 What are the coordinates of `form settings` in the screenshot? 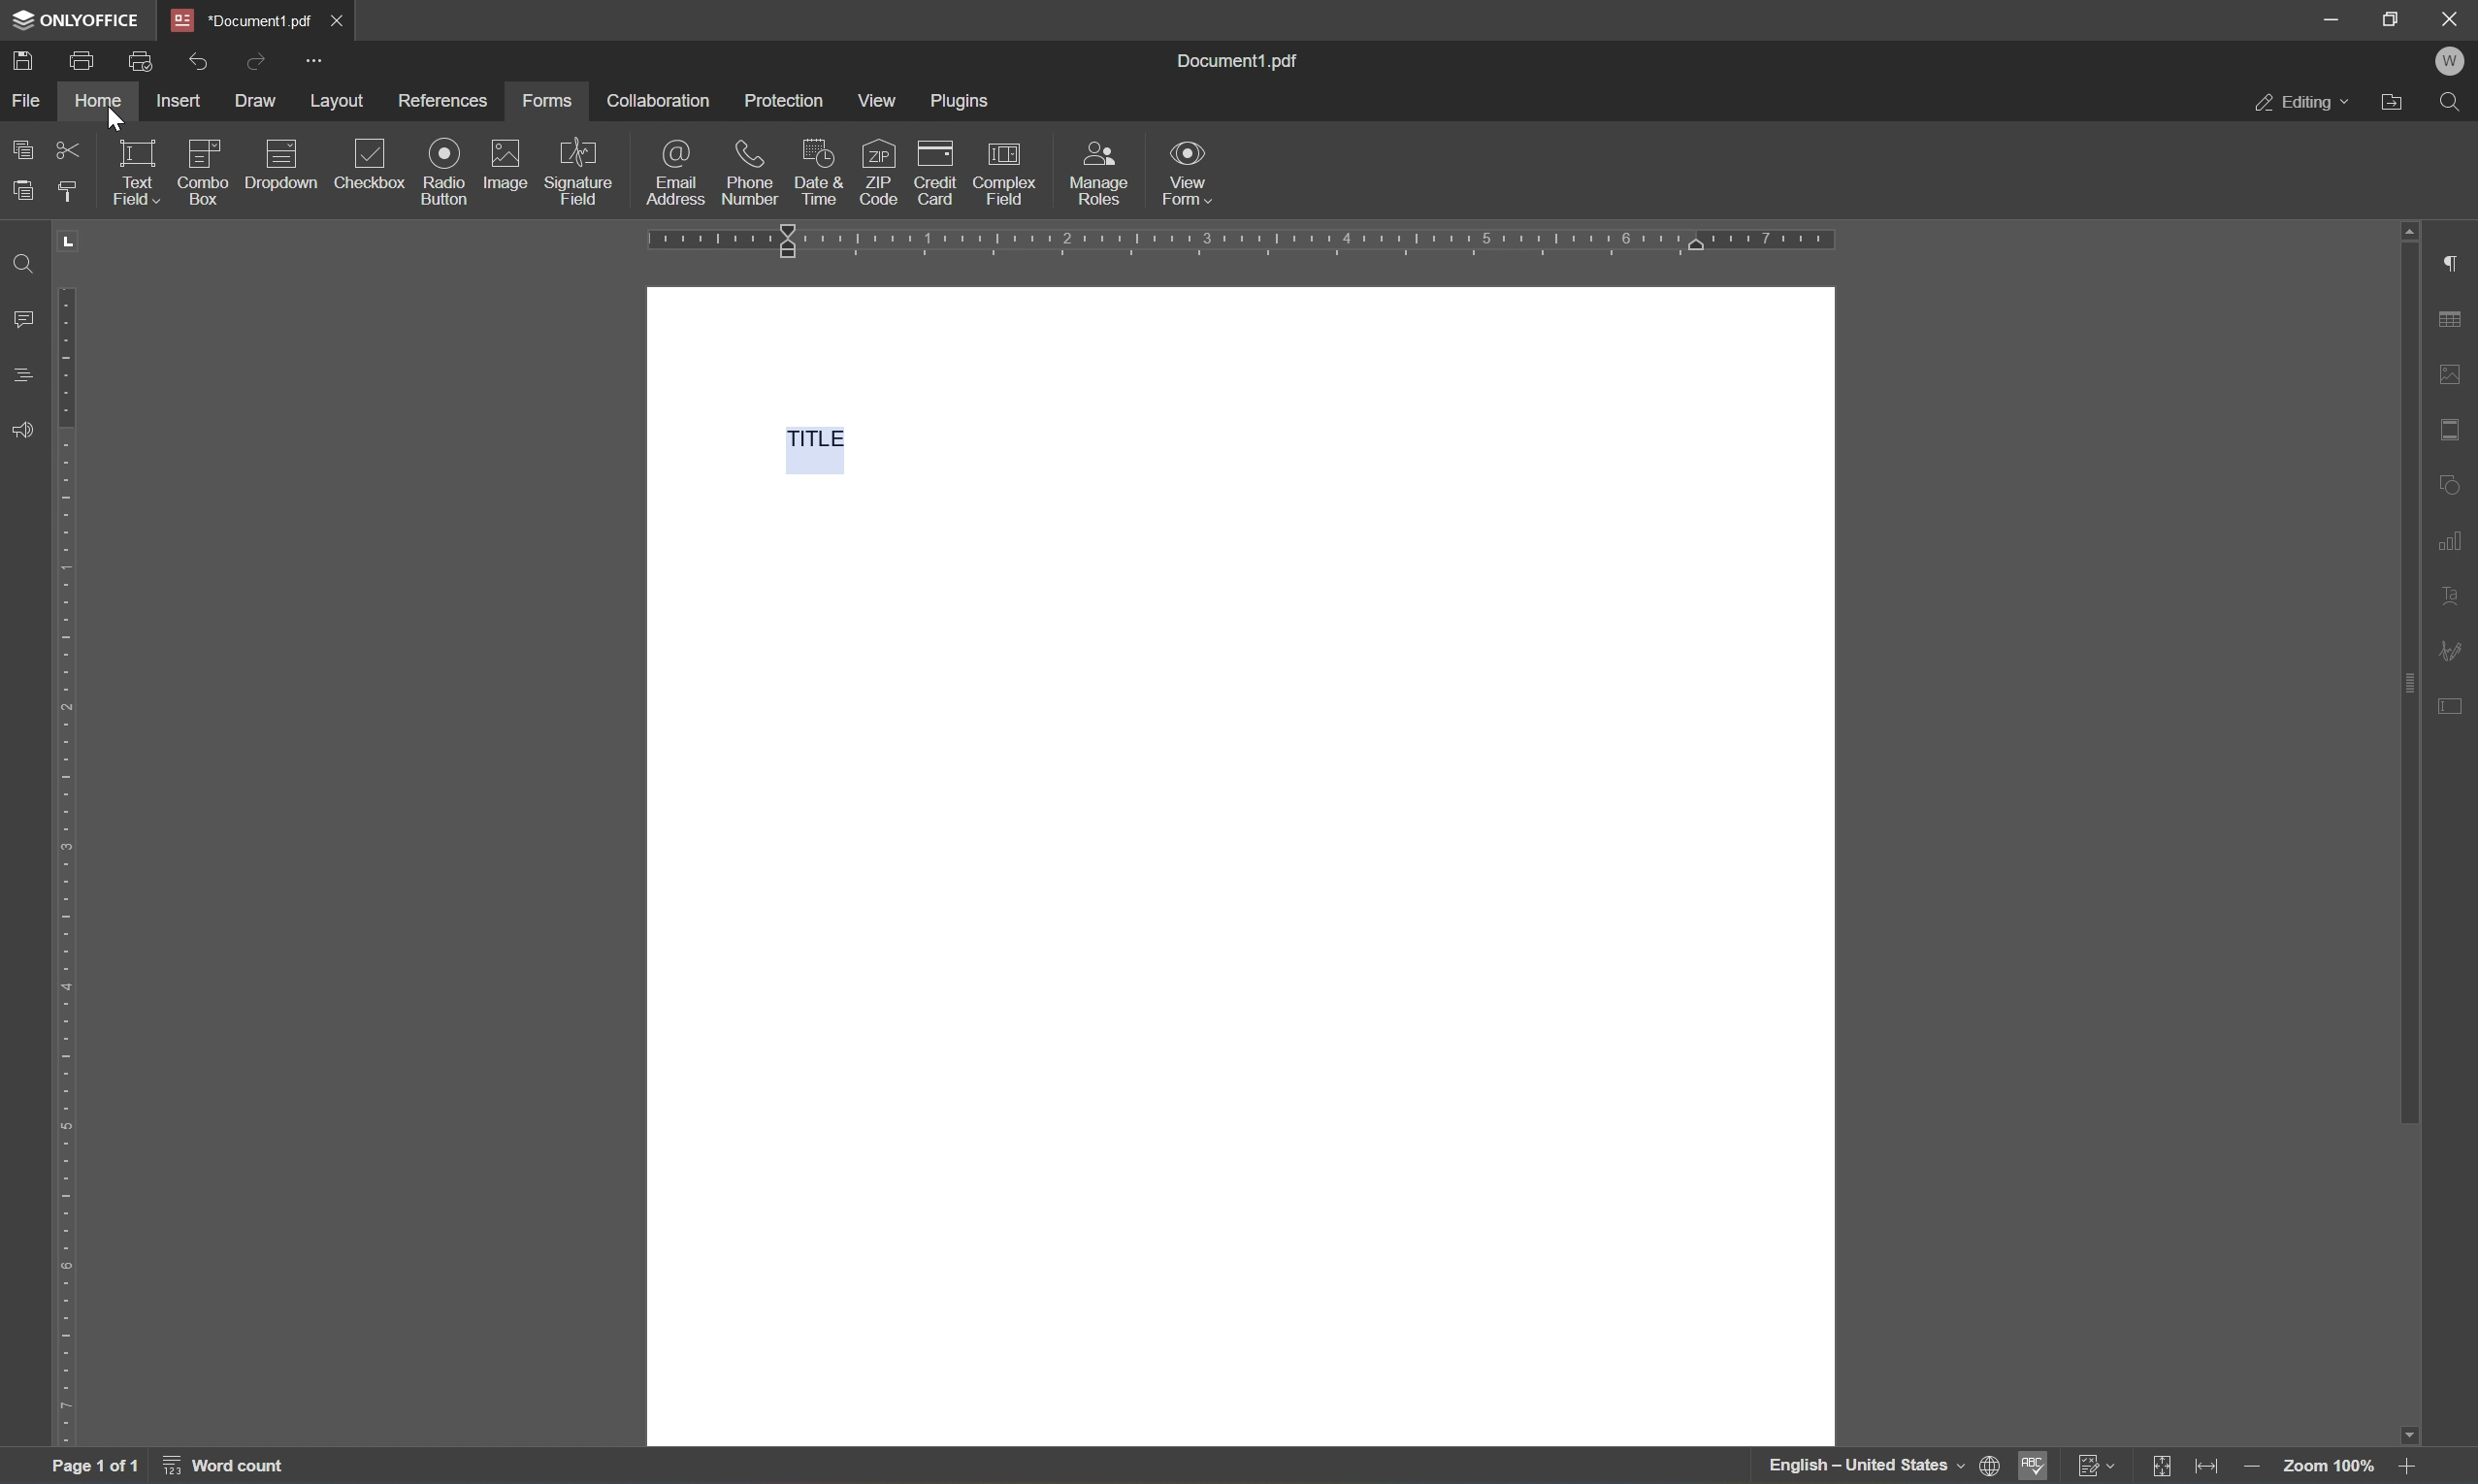 It's located at (2455, 715).